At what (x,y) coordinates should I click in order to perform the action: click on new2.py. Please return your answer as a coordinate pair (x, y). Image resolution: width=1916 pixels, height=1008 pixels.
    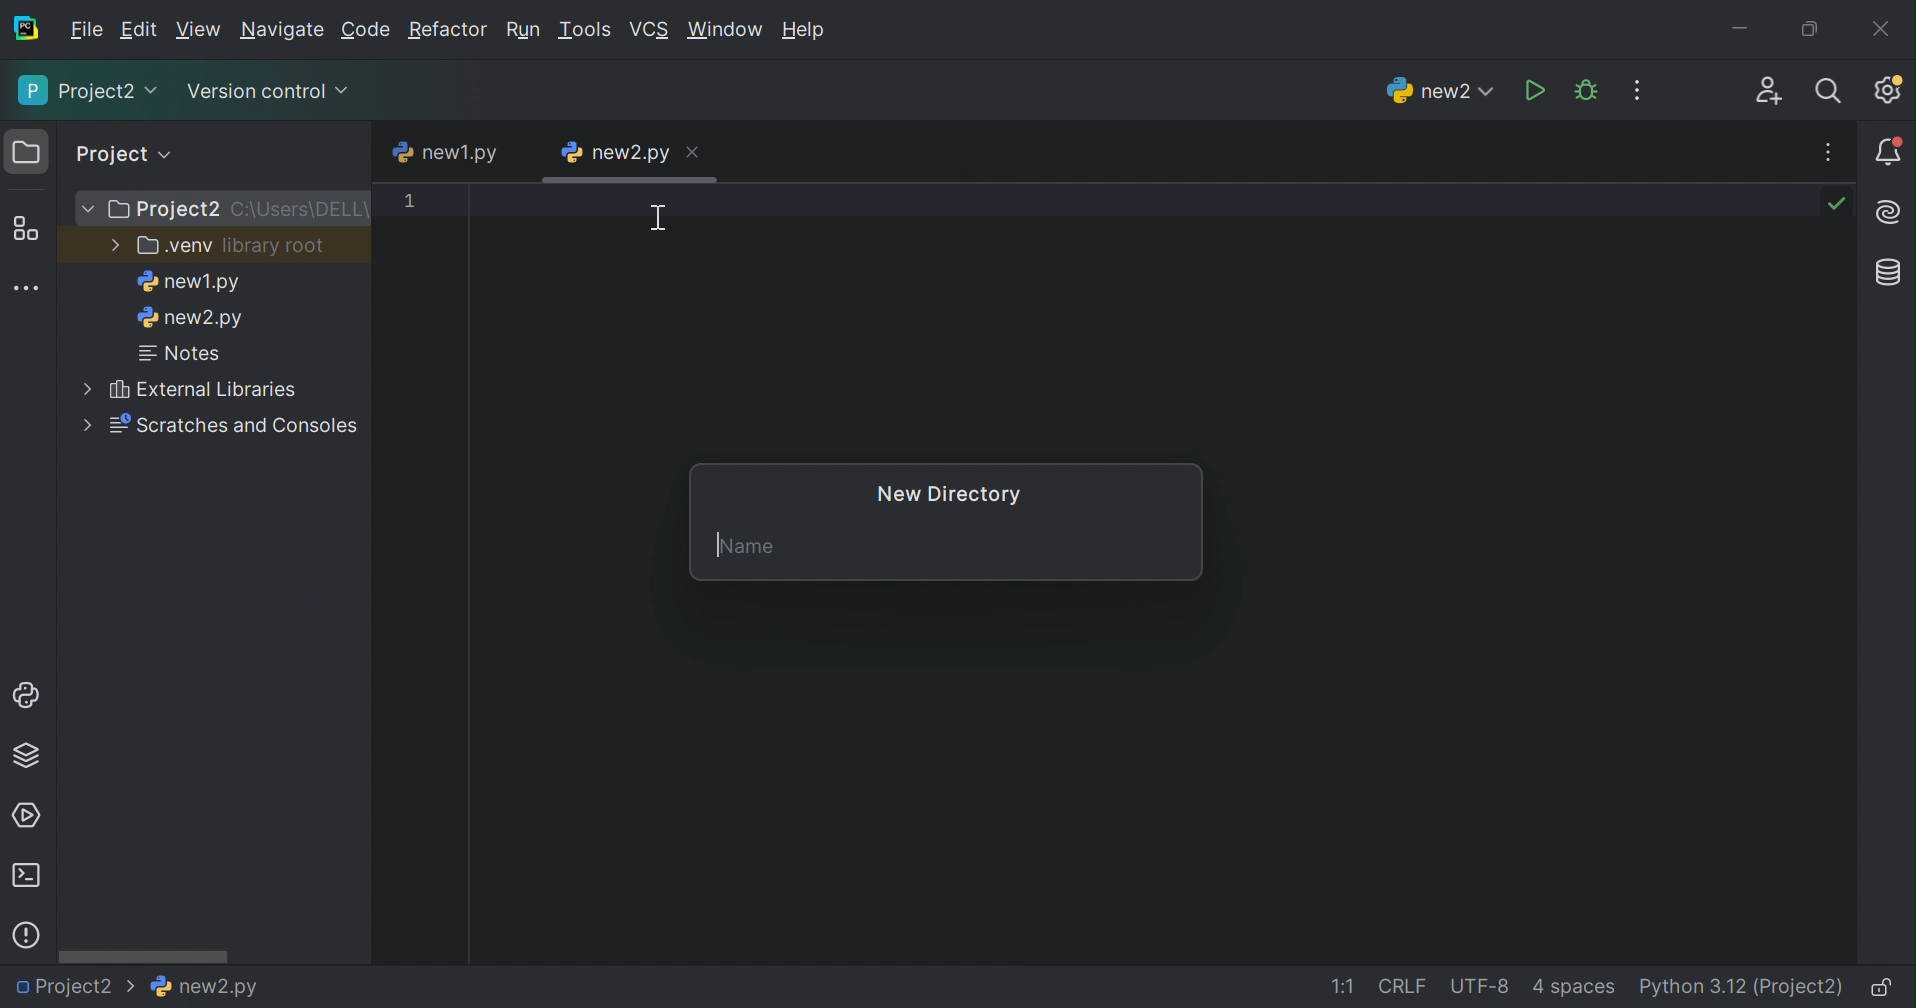
    Looking at the image, I should click on (191, 321).